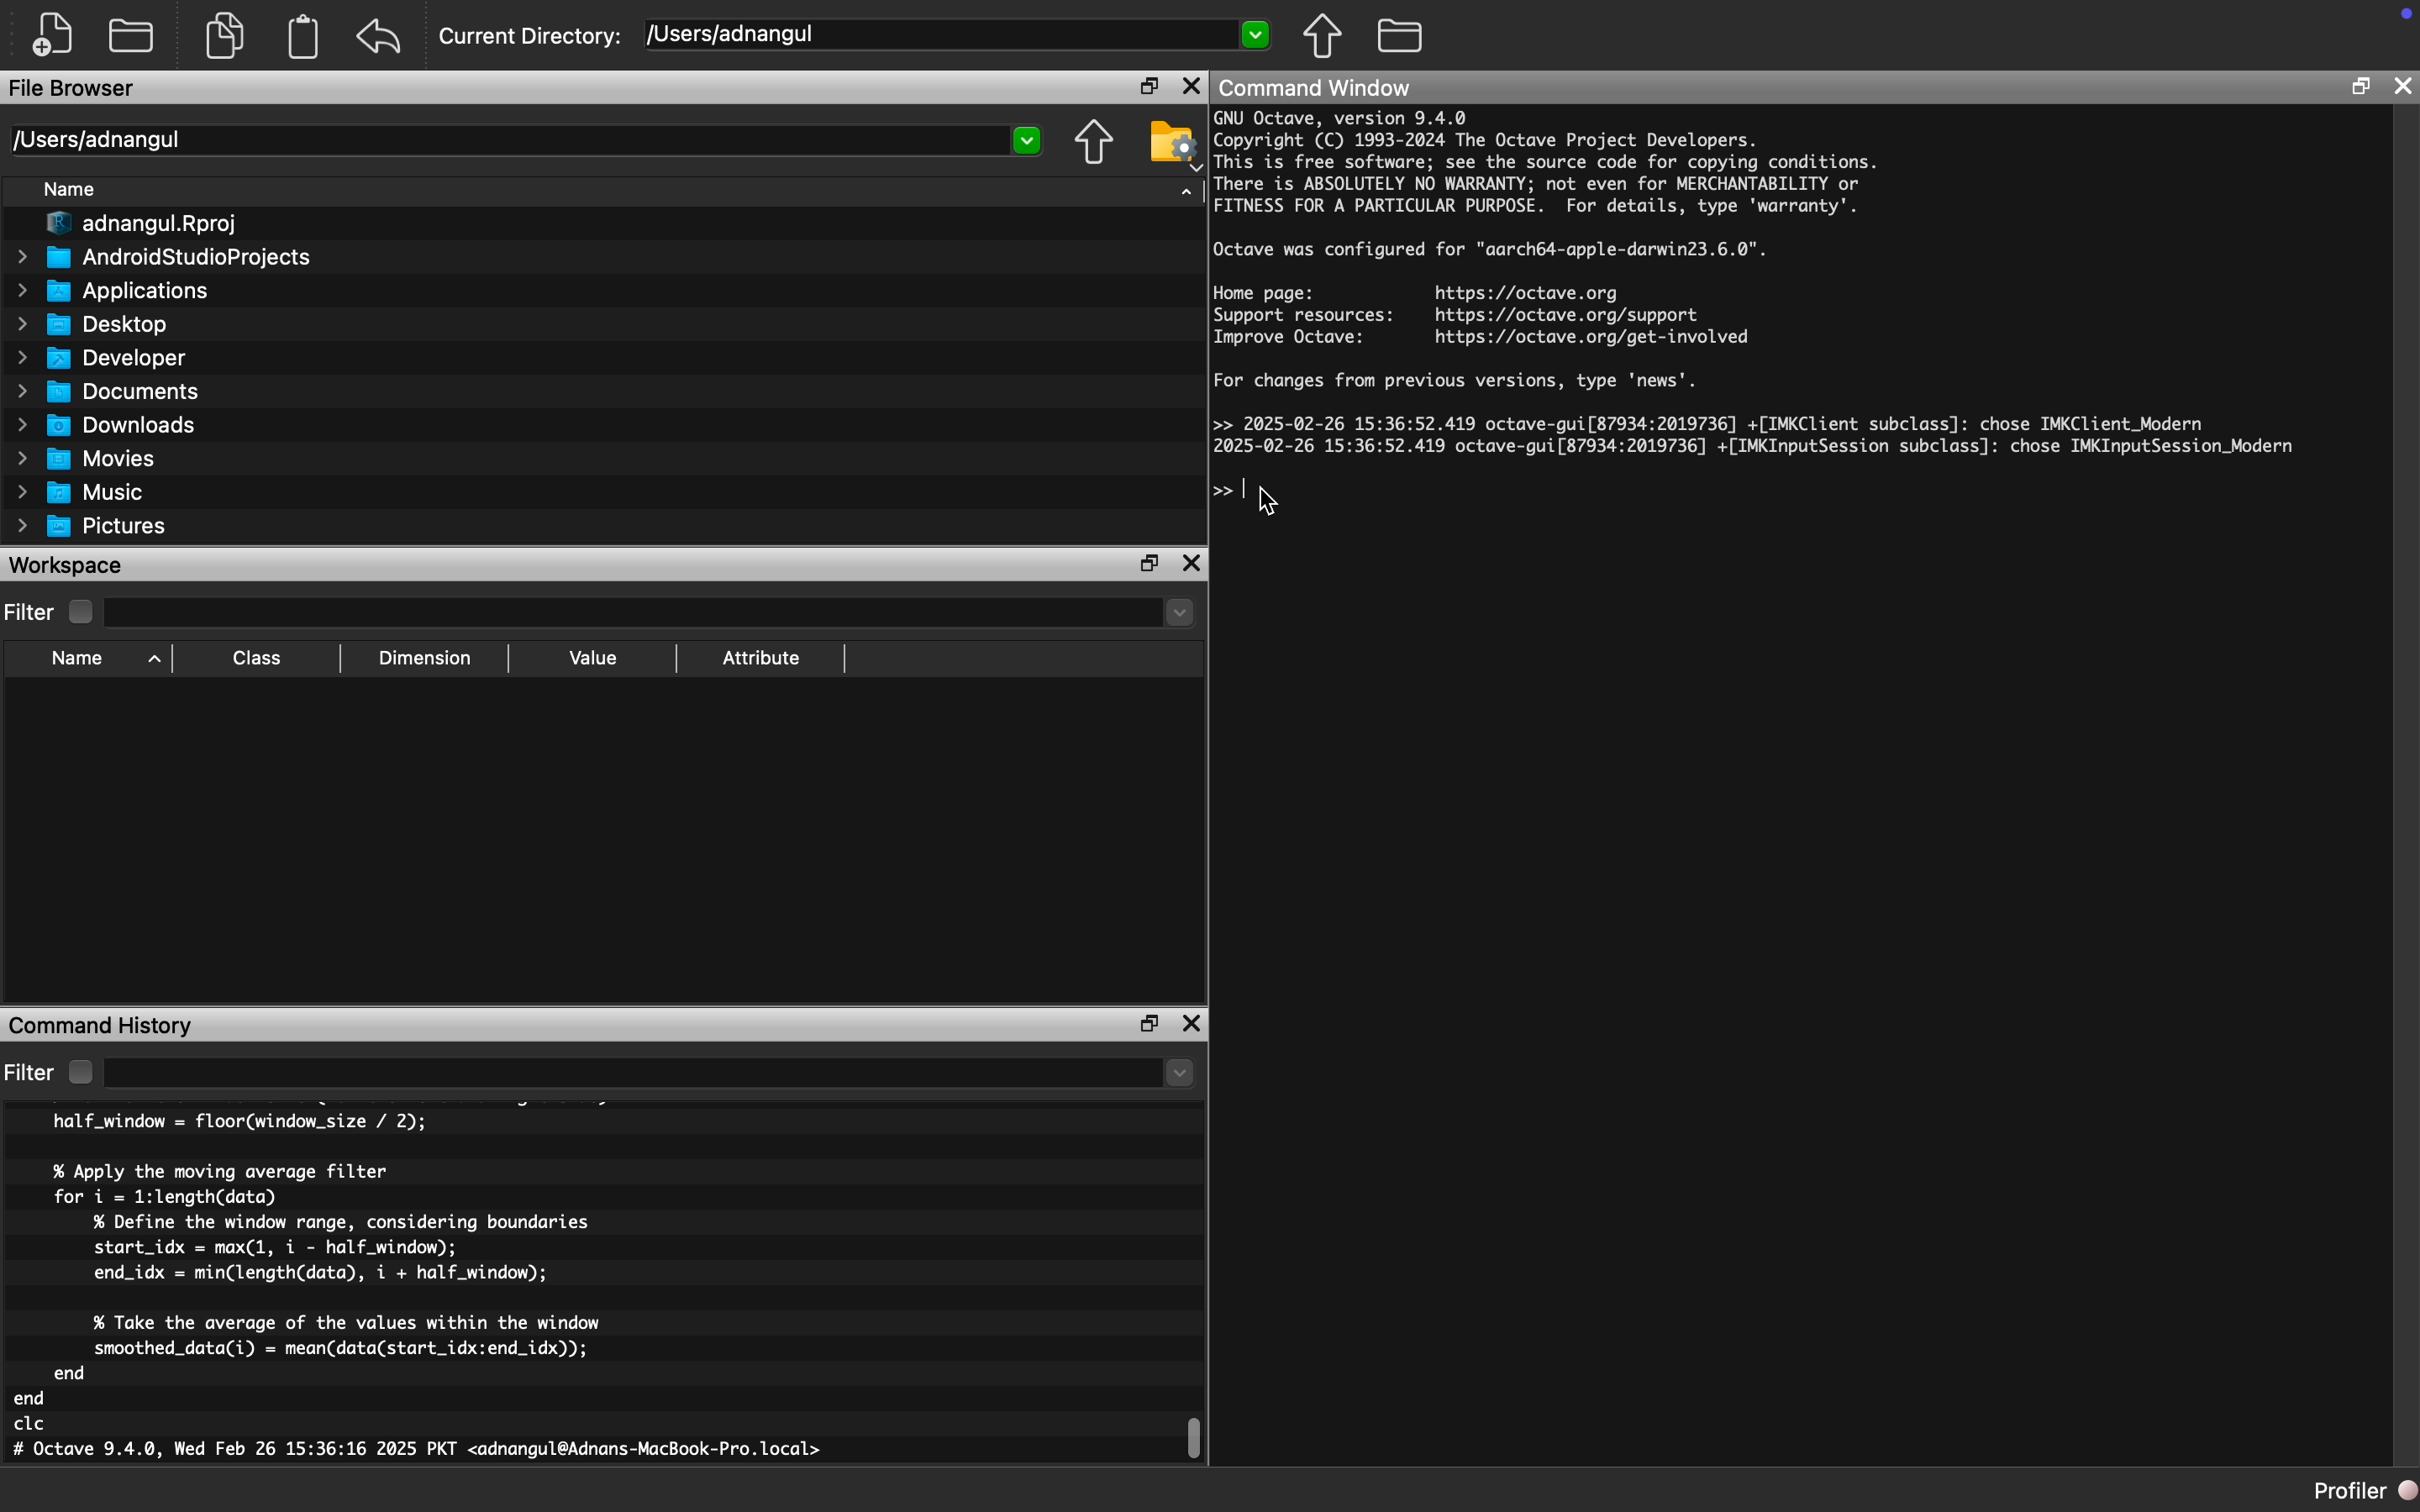 This screenshot has width=2420, height=1512. Describe the element at coordinates (54, 35) in the screenshot. I see `New File` at that location.